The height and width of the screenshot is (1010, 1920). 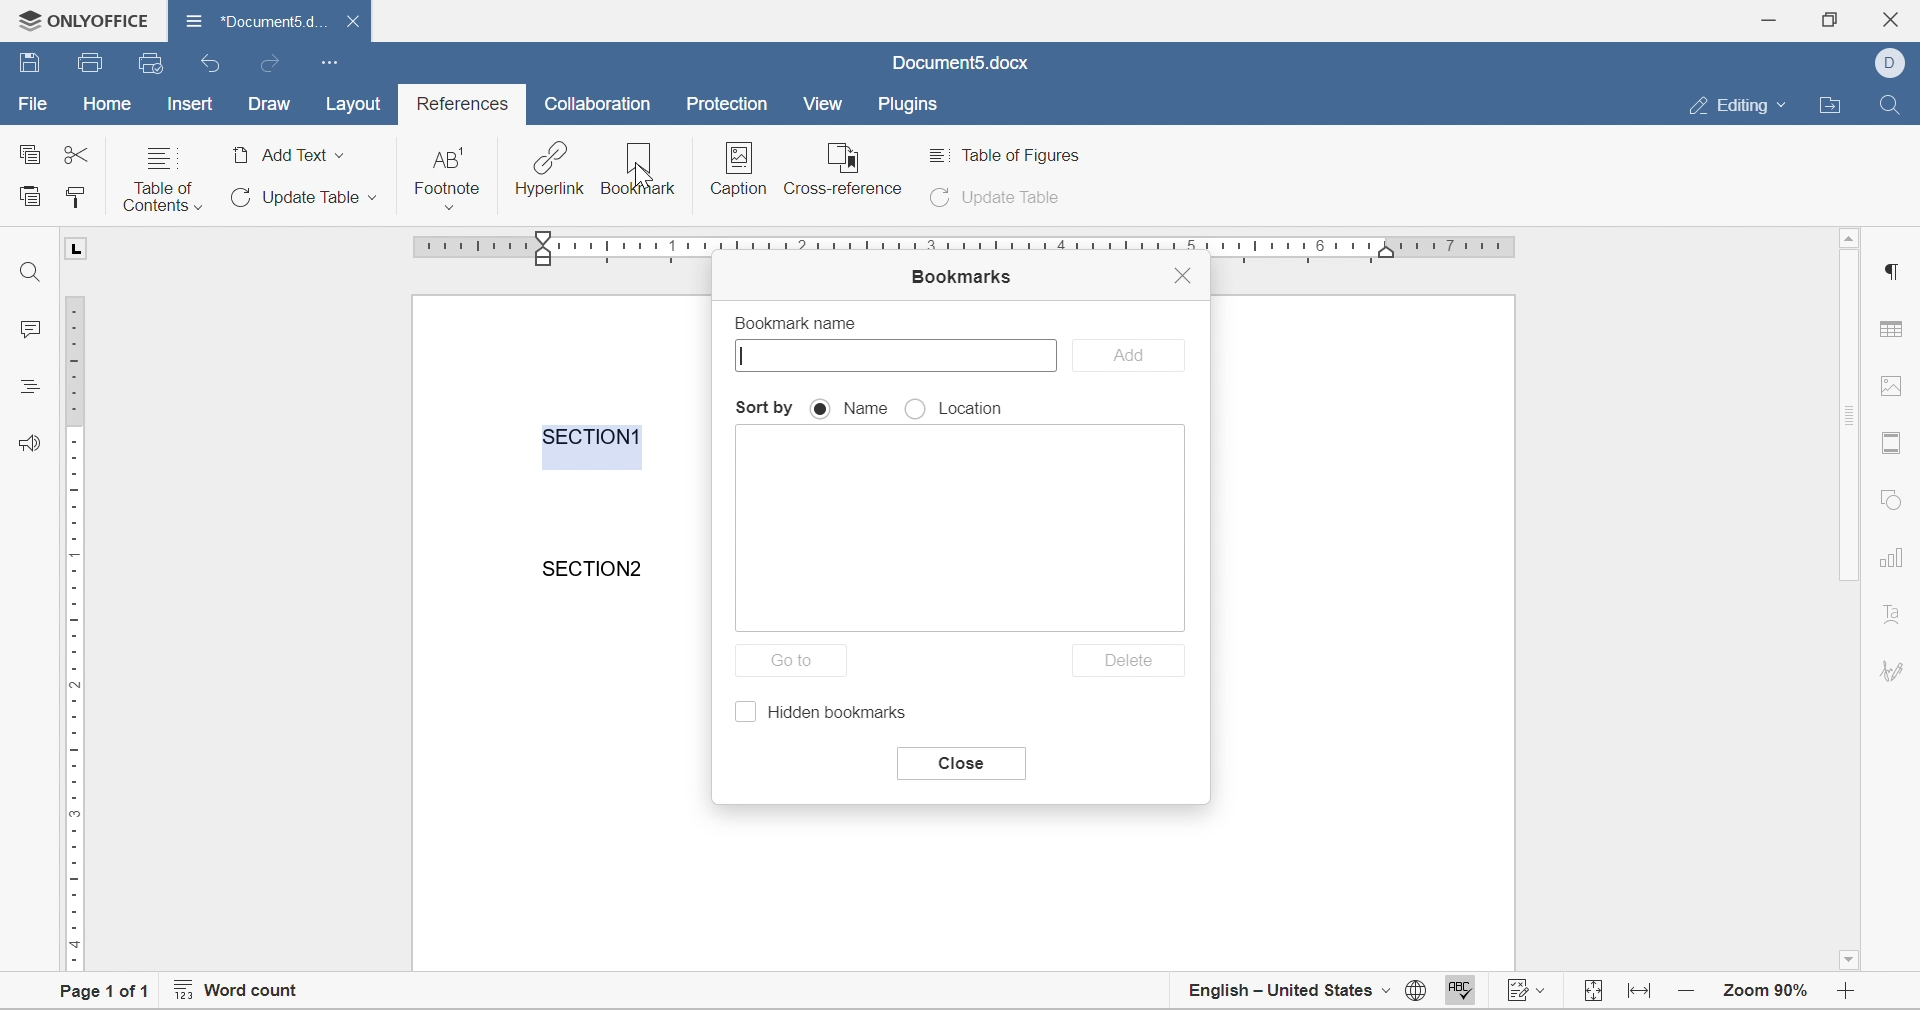 What do you see at coordinates (549, 169) in the screenshot?
I see `hyperlink` at bounding box center [549, 169].